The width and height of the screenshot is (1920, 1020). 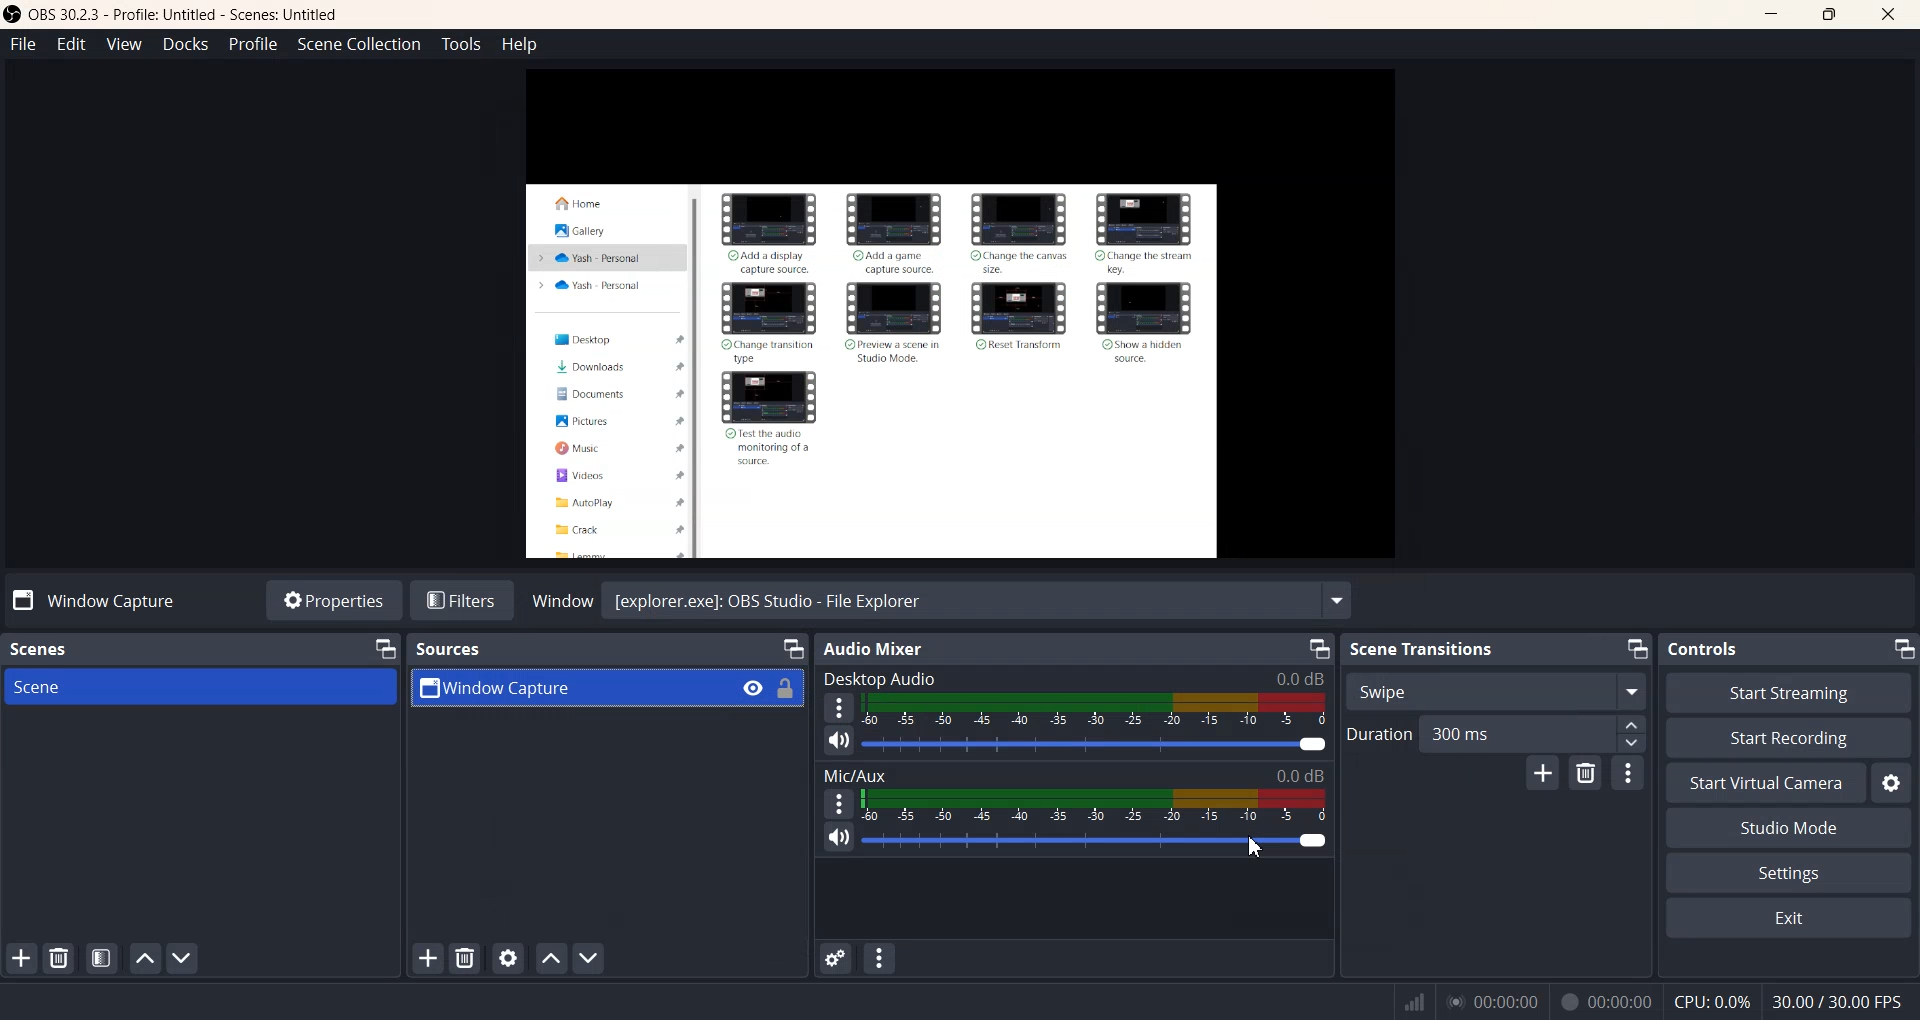 I want to click on Minimize, so click(x=1637, y=649).